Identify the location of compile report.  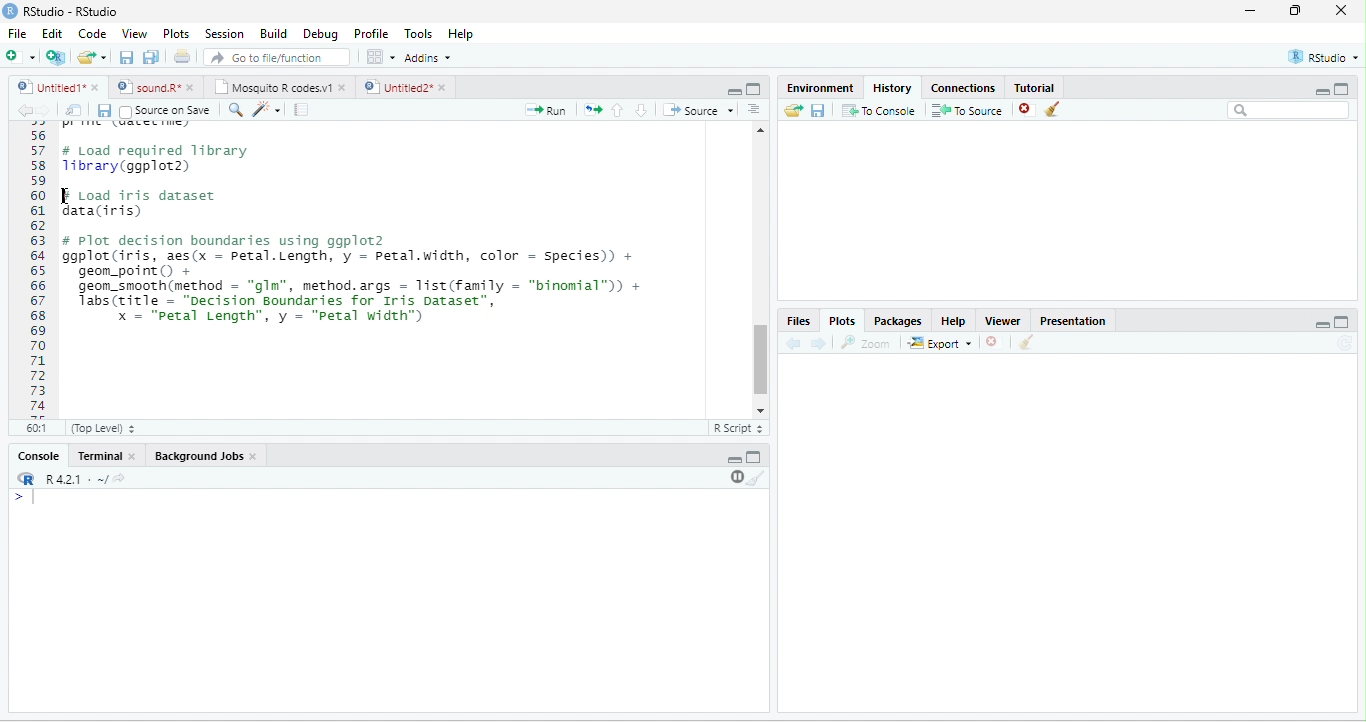
(301, 109).